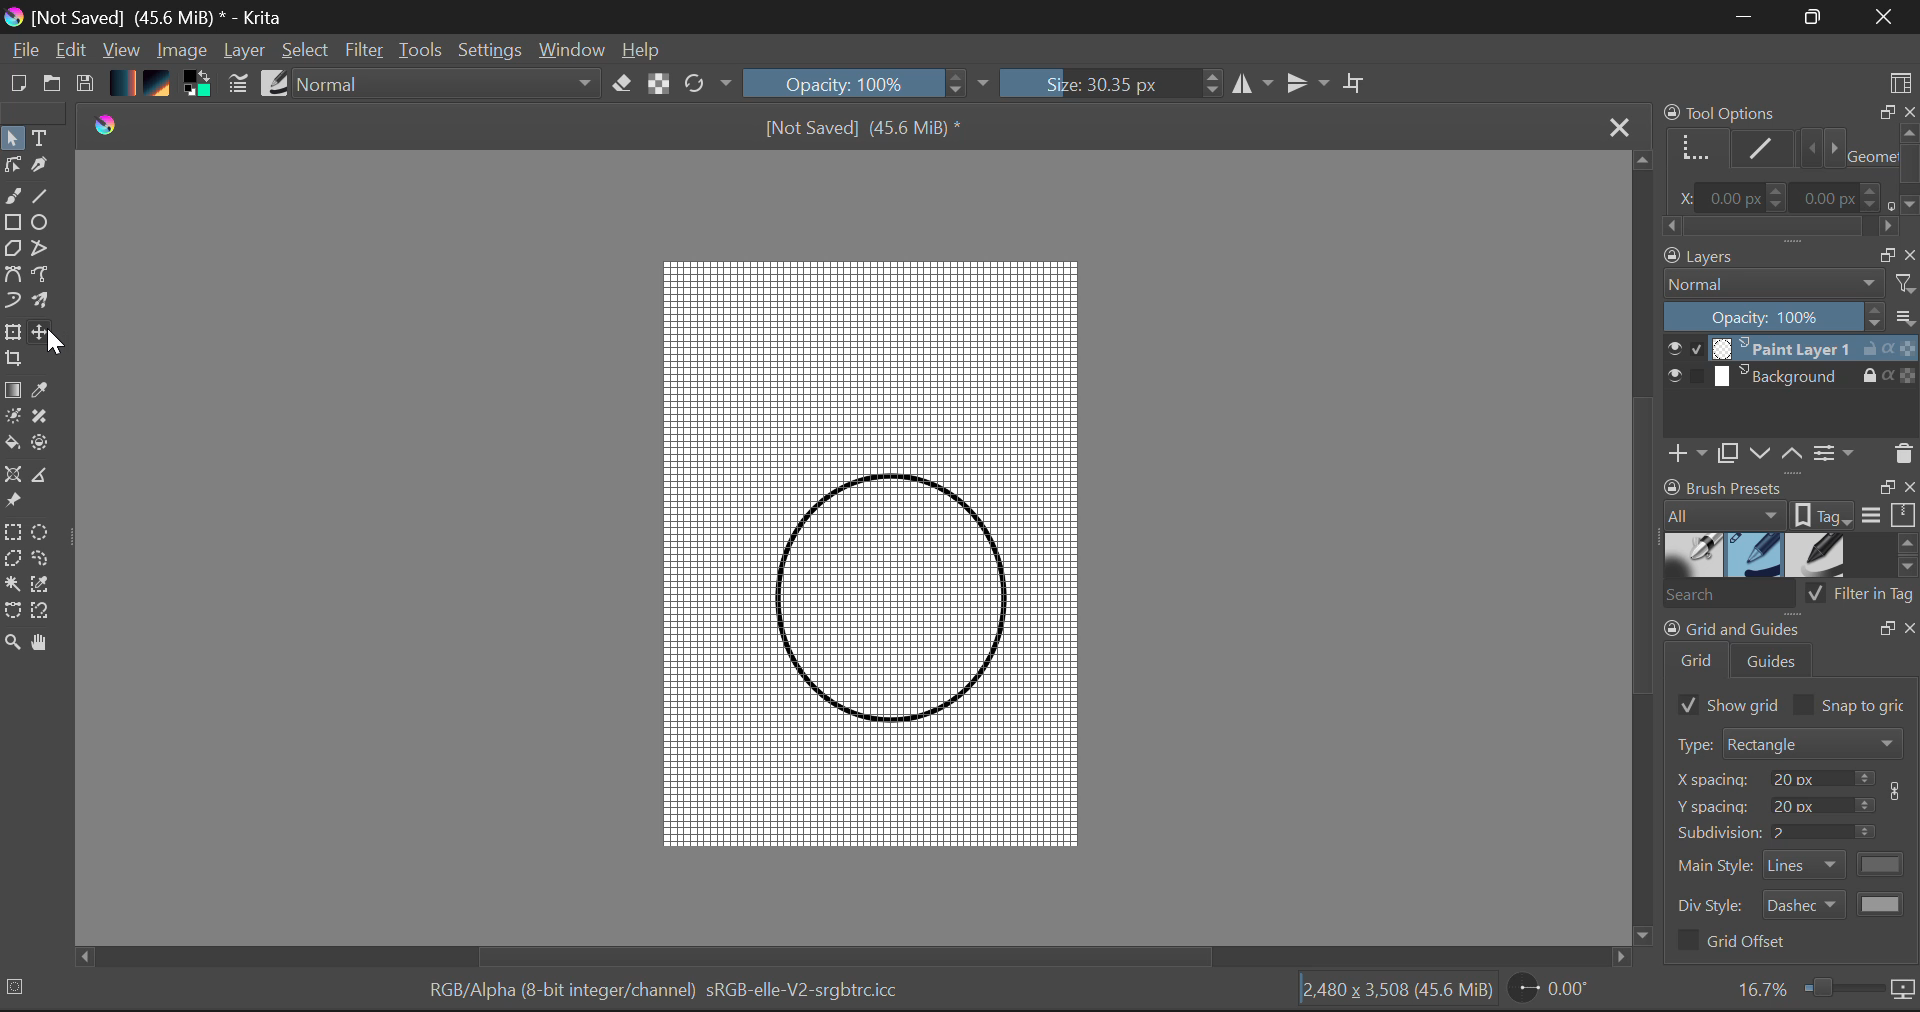 The width and height of the screenshot is (1920, 1012). I want to click on Elipses, so click(44, 222).